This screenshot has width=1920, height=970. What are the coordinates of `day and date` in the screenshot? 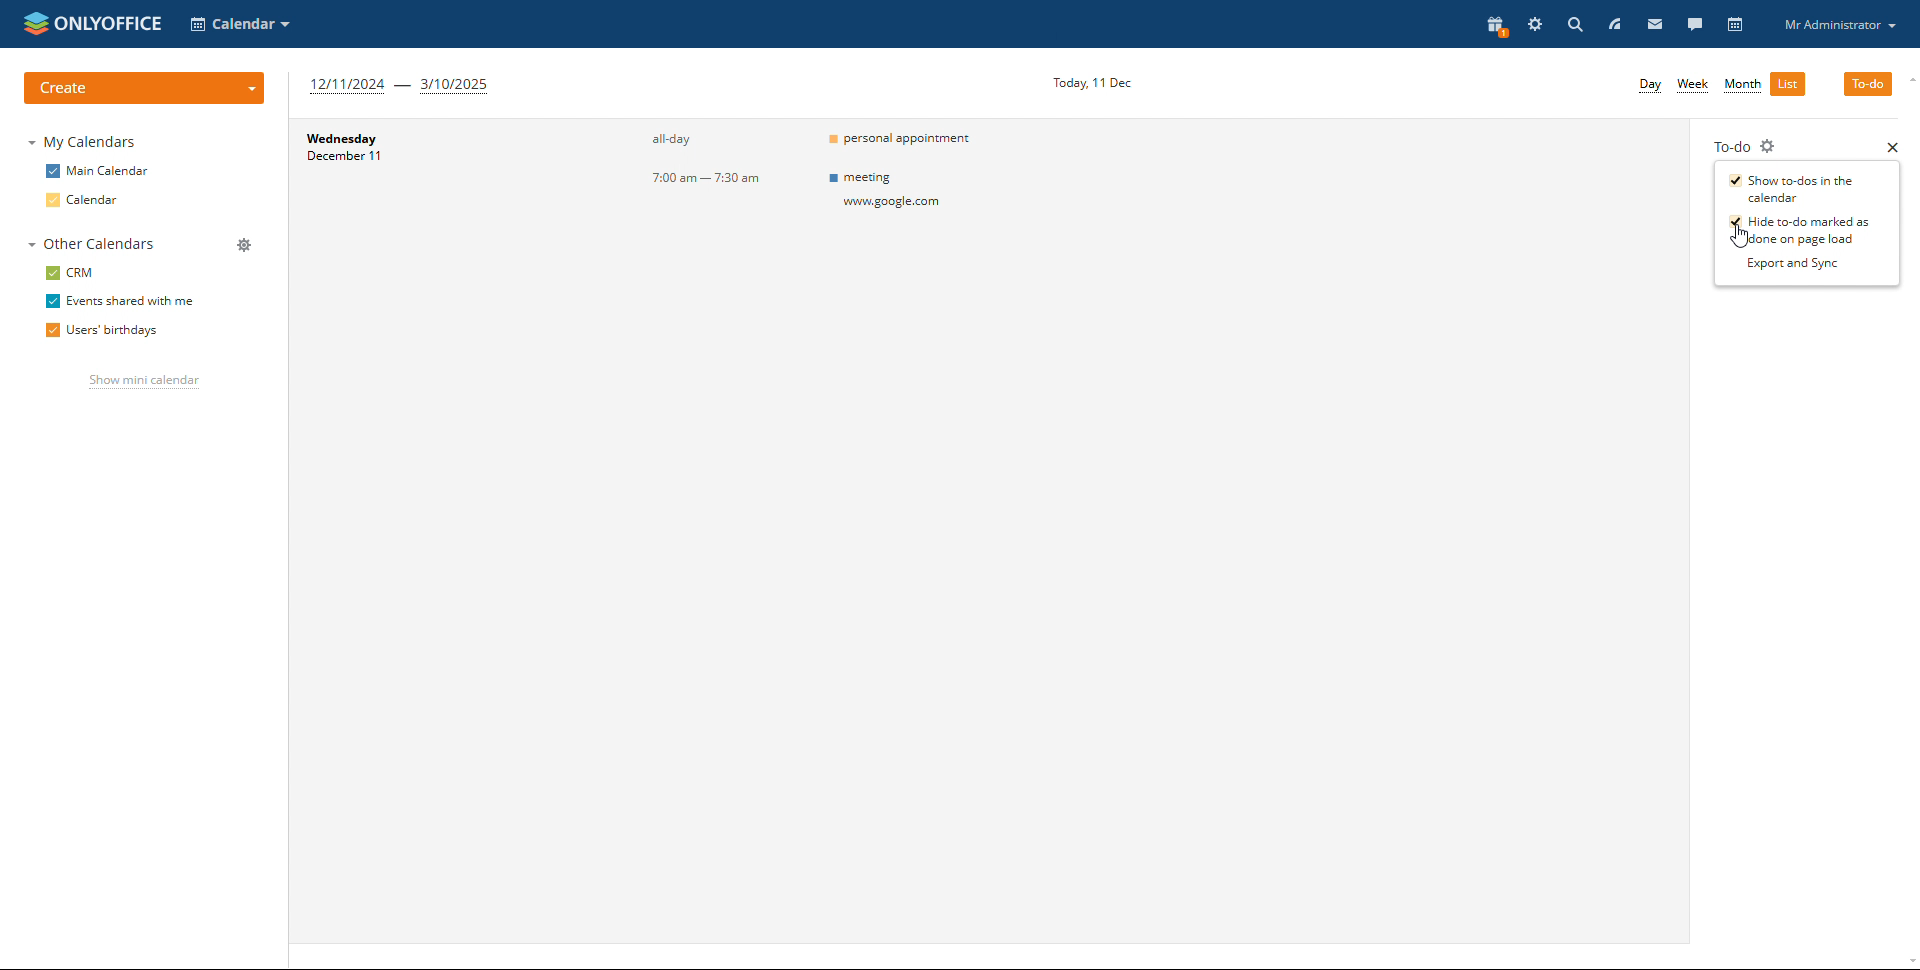 It's located at (383, 153).